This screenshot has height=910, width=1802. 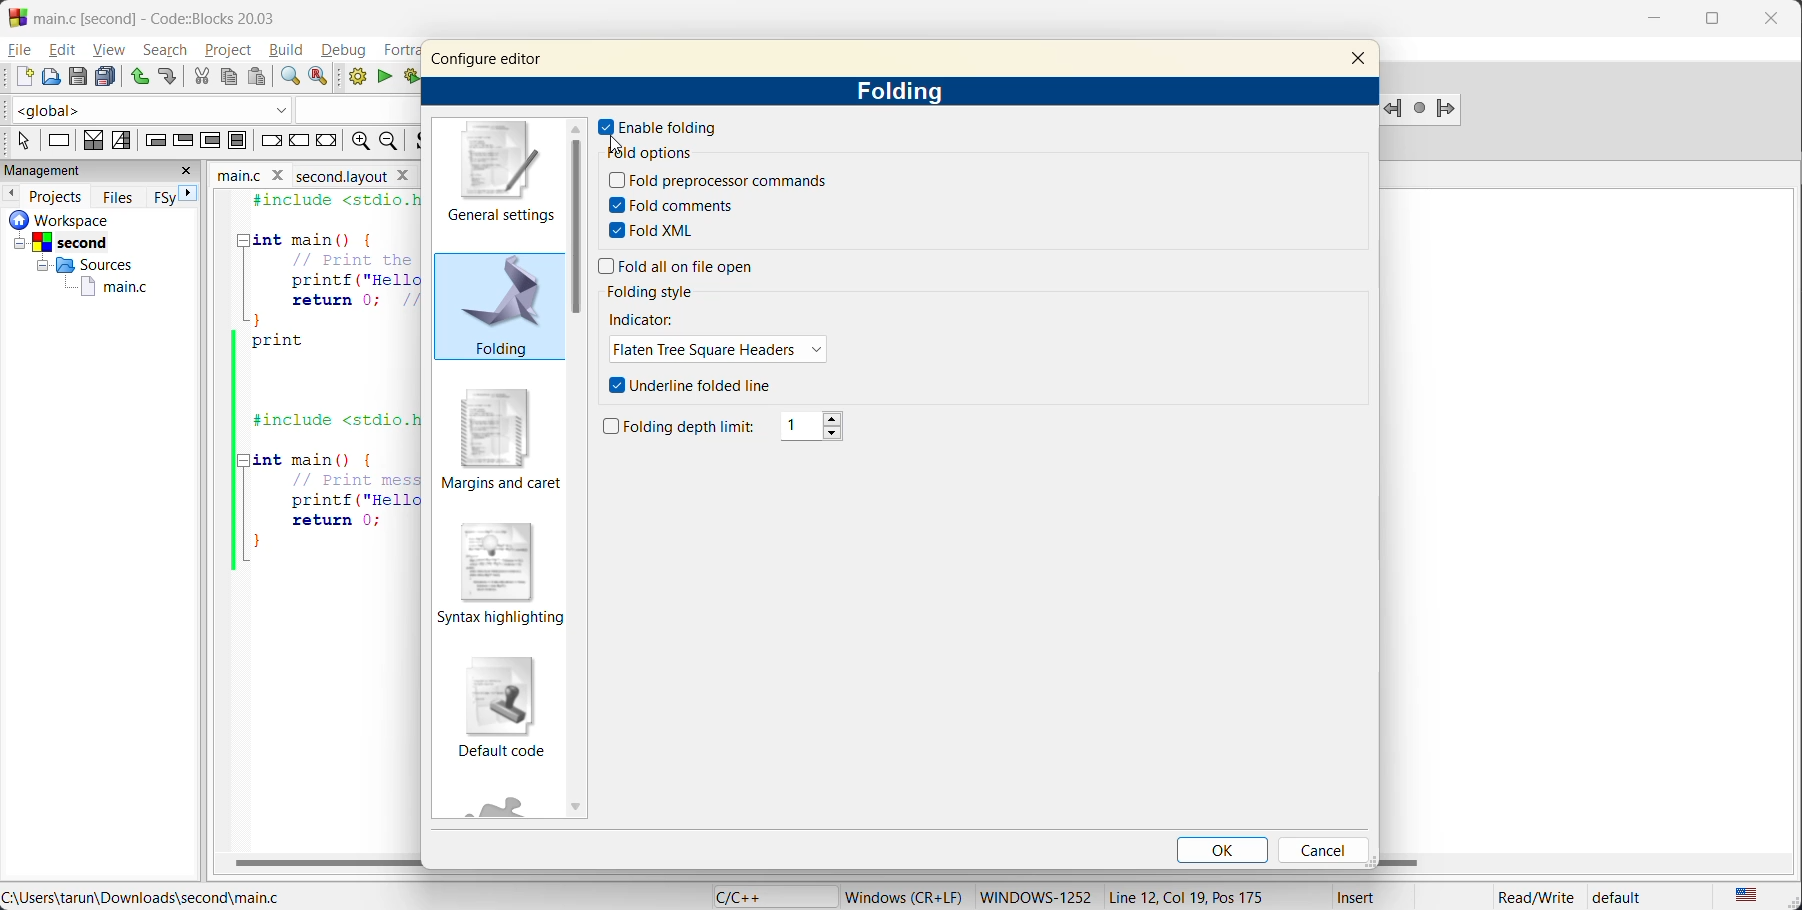 What do you see at coordinates (256, 77) in the screenshot?
I see `paste` at bounding box center [256, 77].